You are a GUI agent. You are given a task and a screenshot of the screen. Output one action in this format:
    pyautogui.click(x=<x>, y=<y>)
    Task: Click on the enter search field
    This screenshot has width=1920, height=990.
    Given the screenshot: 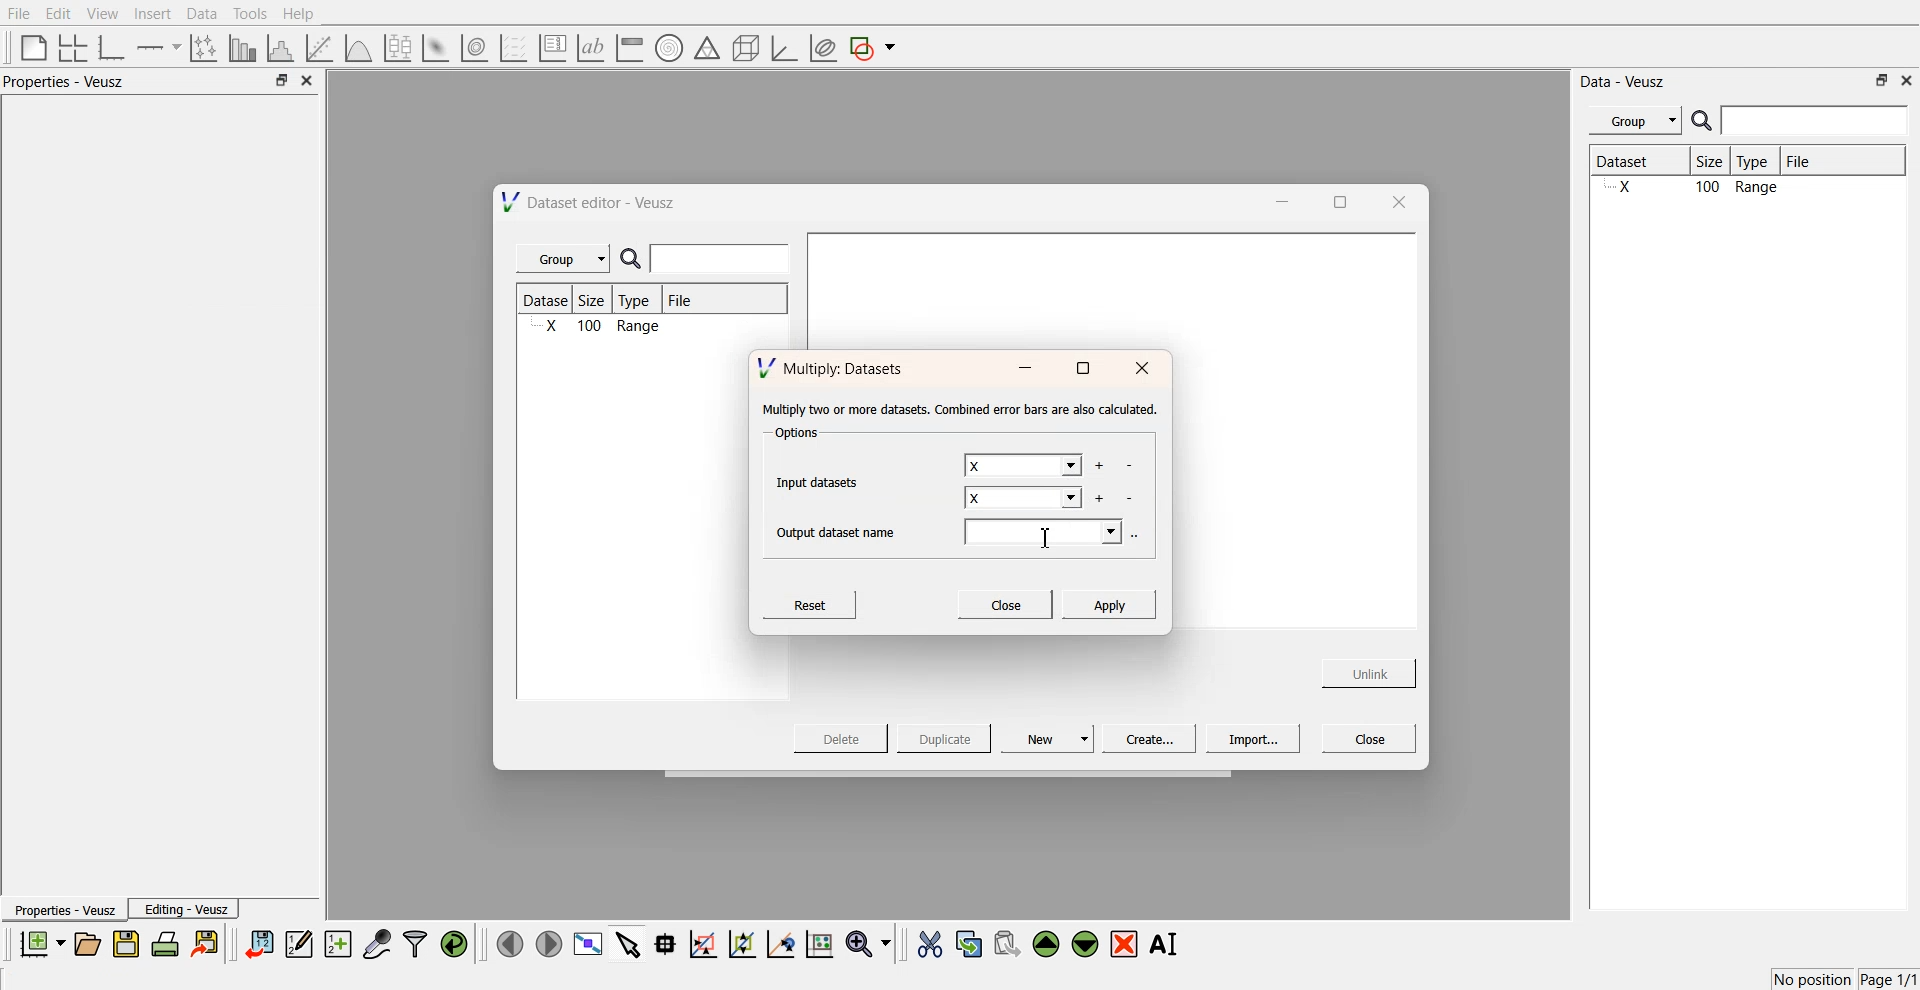 What is the action you would take?
    pyautogui.click(x=723, y=259)
    